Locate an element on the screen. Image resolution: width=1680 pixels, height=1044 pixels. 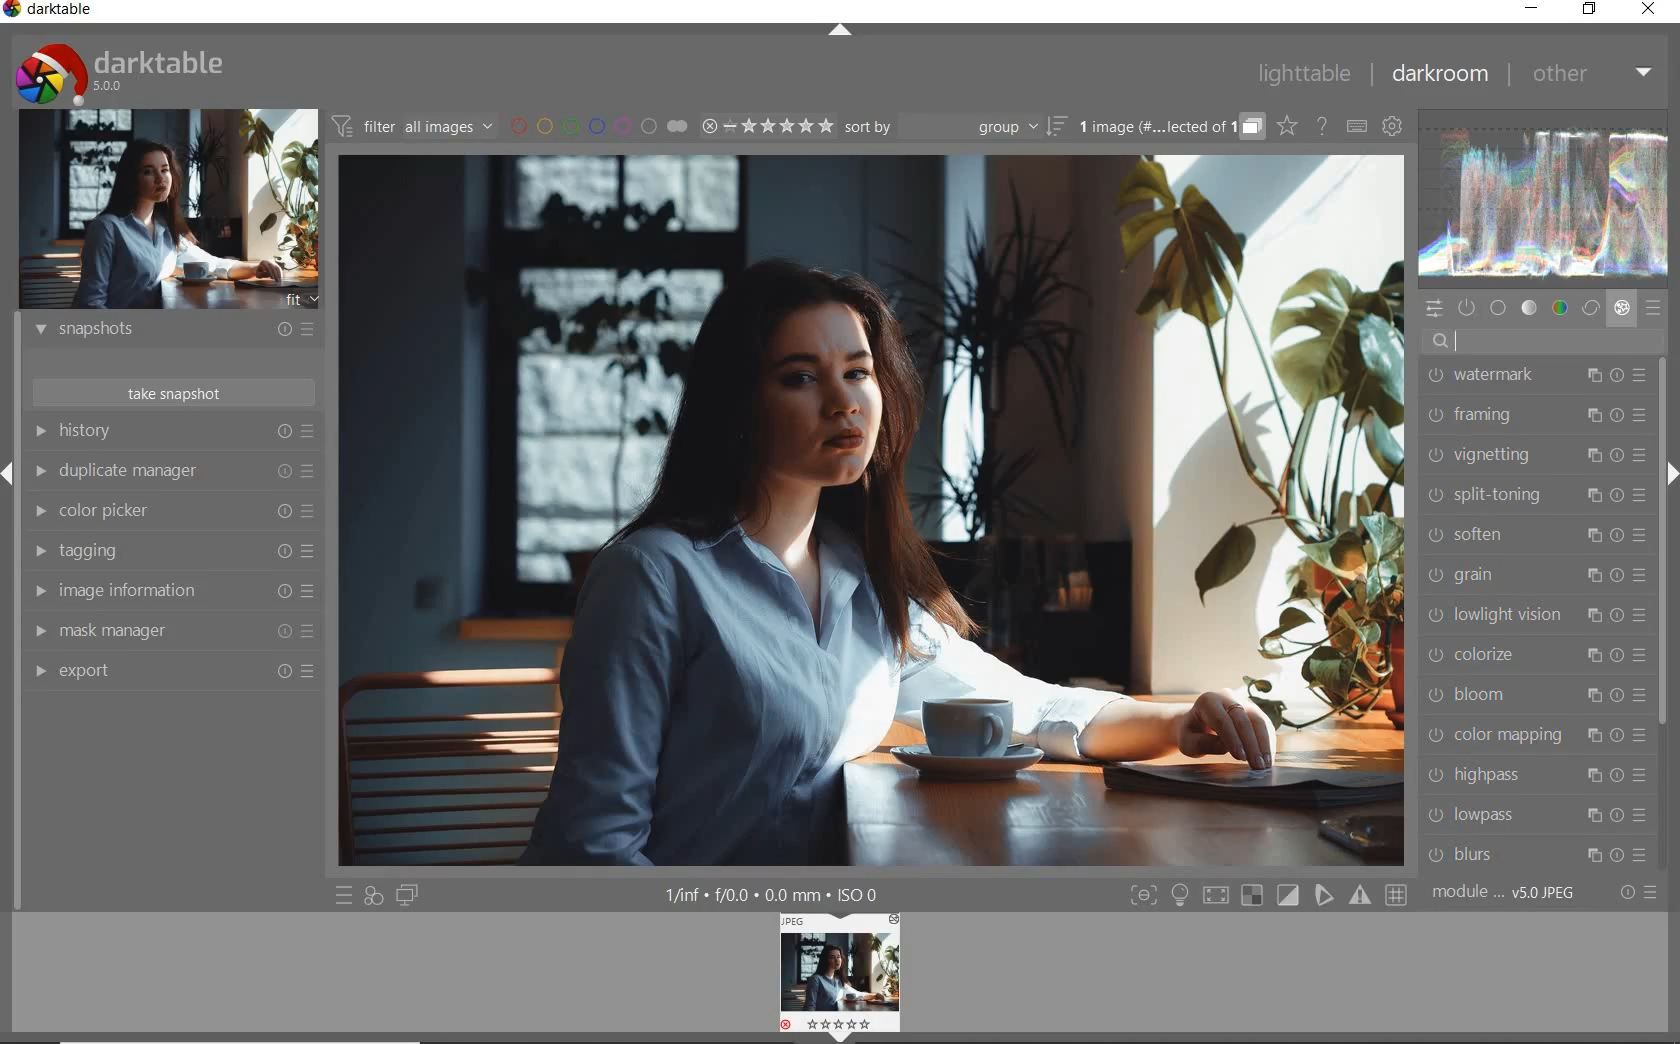
close is located at coordinates (1648, 9).